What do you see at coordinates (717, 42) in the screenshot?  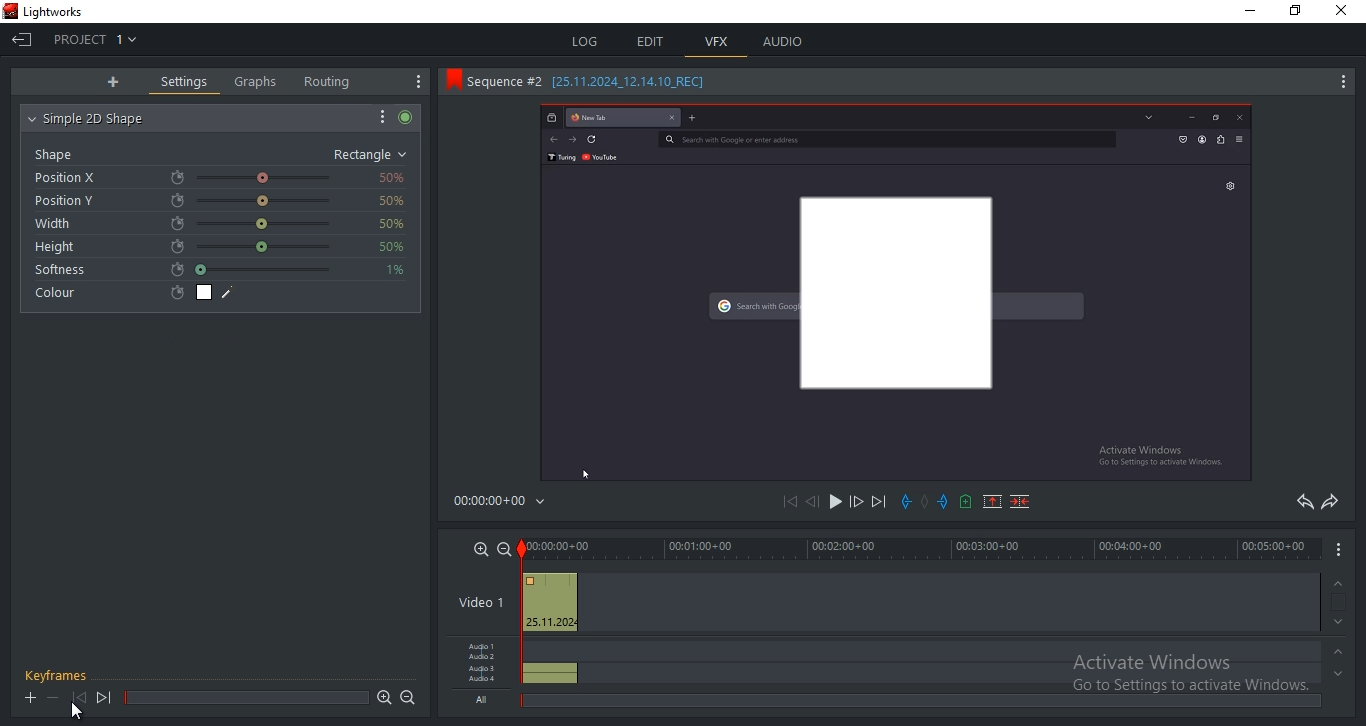 I see `vfx` at bounding box center [717, 42].